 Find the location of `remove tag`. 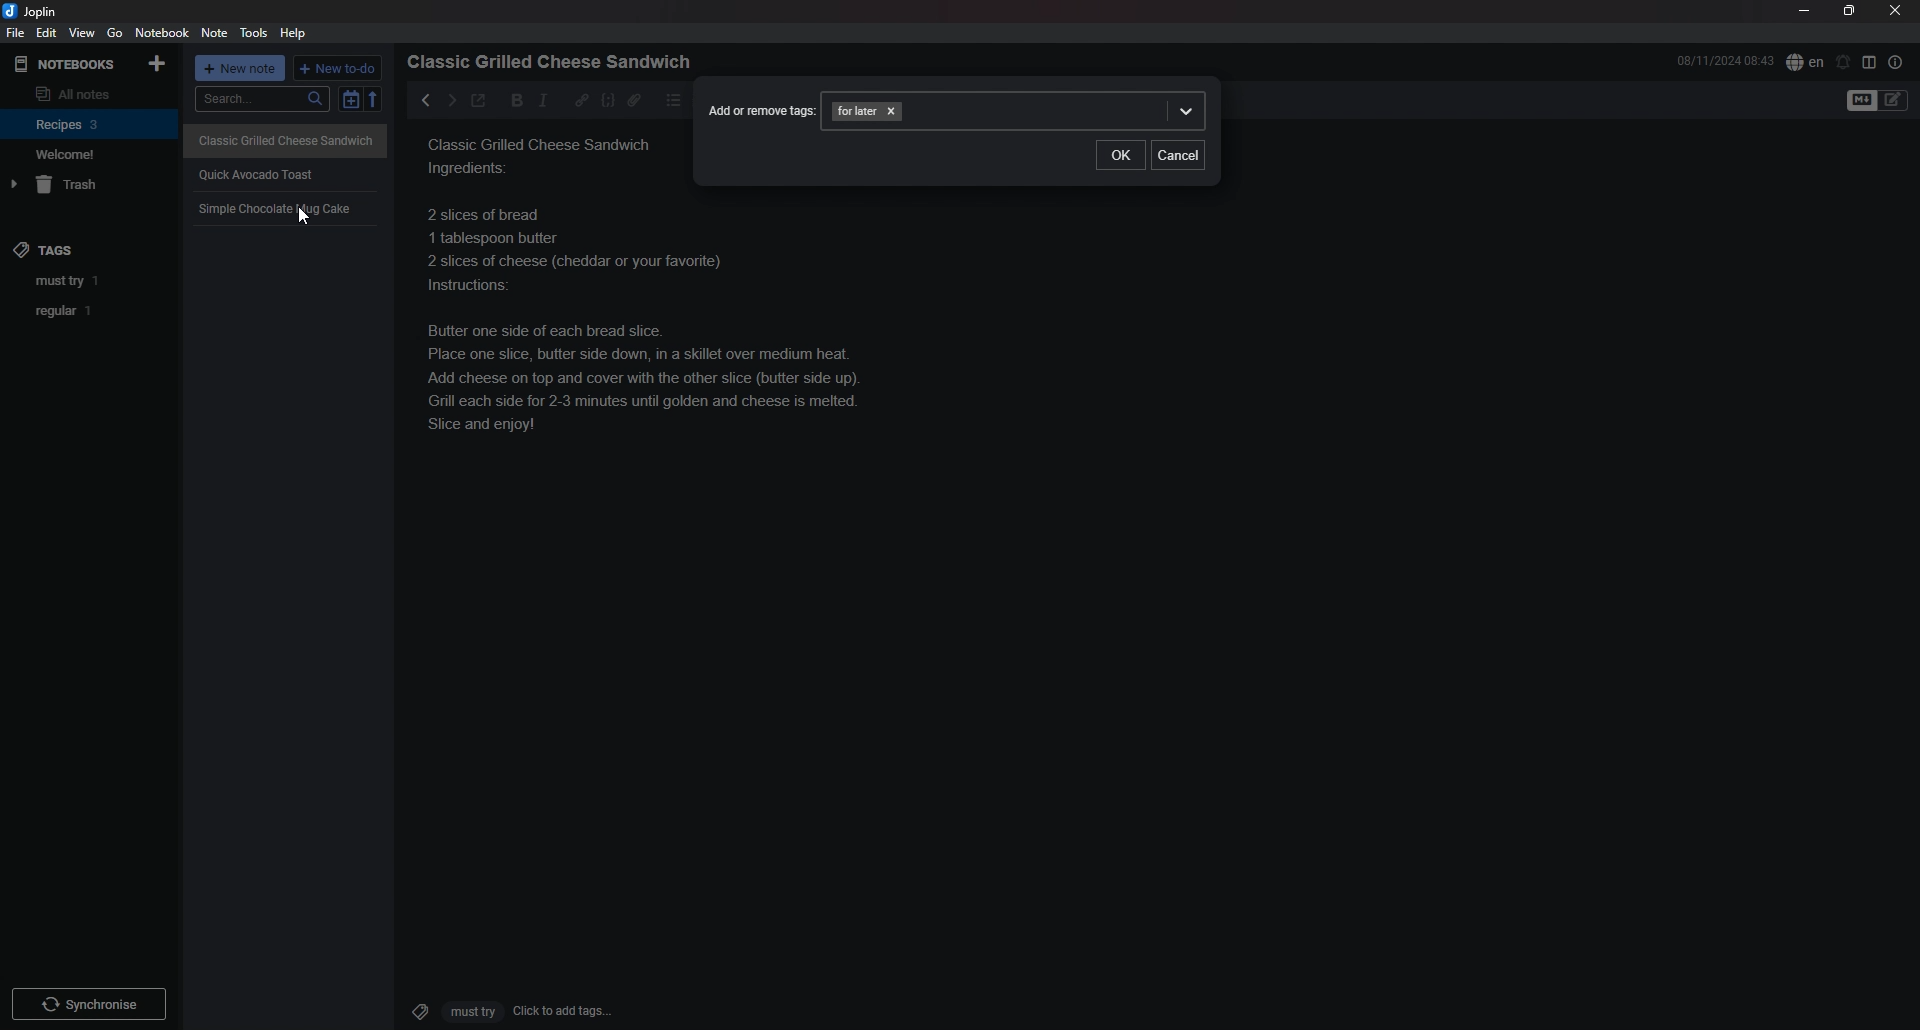

remove tag is located at coordinates (895, 111).